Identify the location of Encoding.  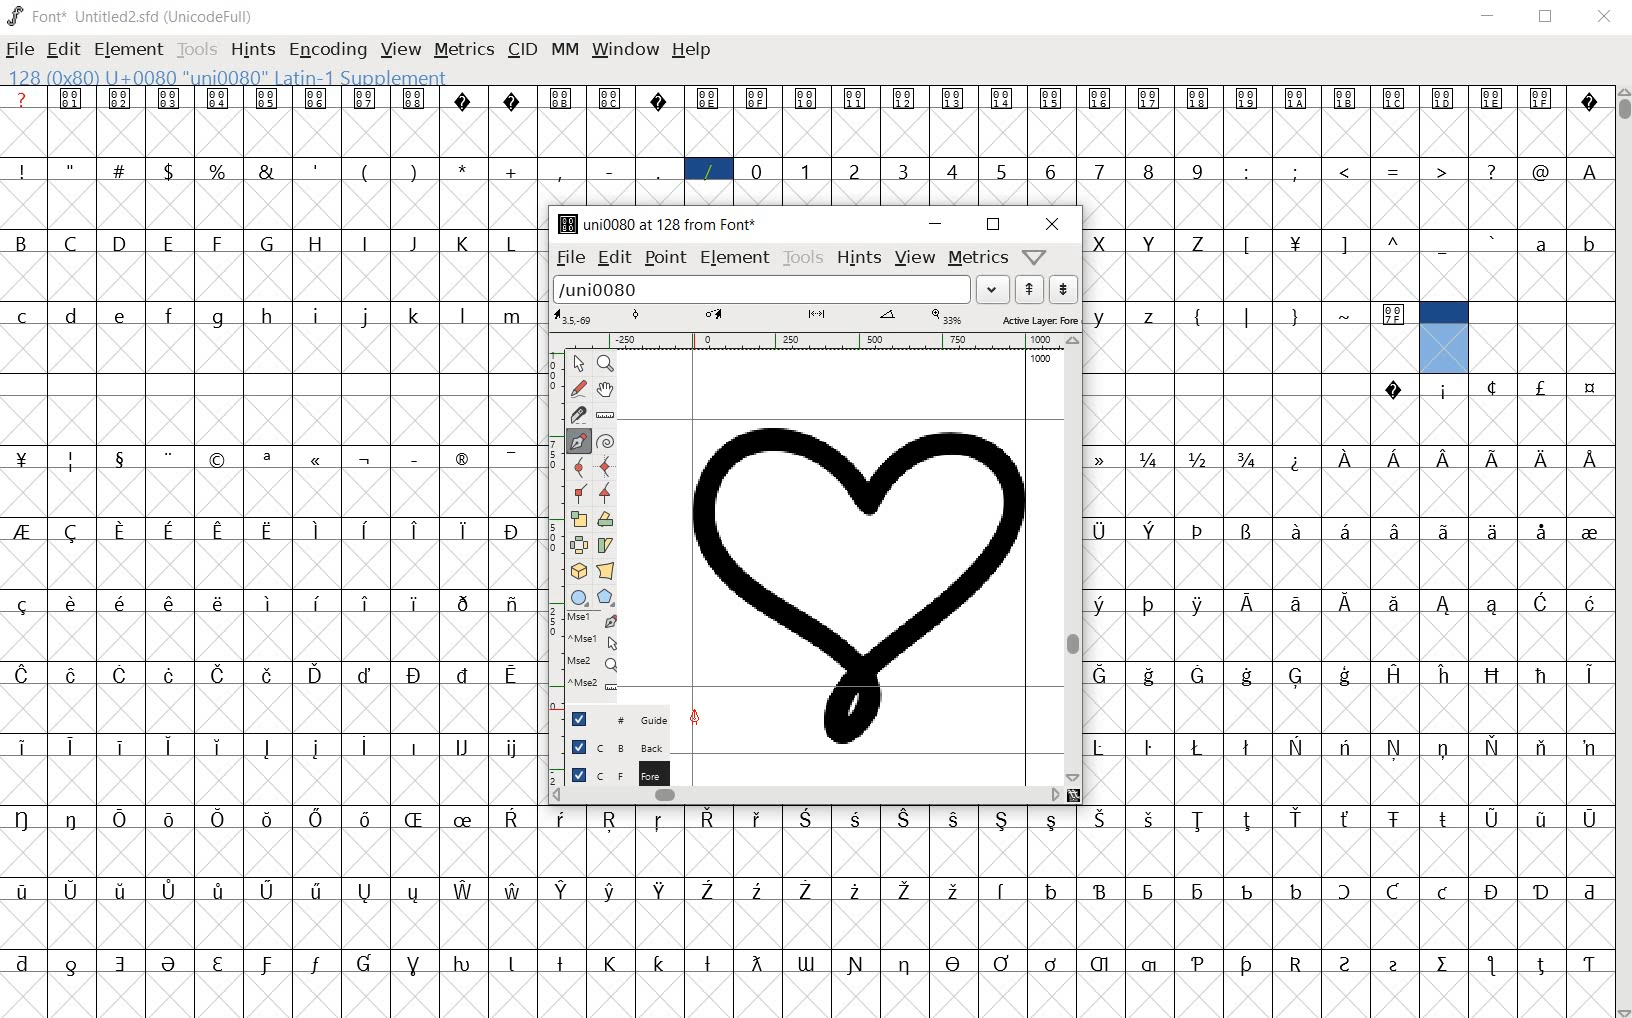
(212, 14).